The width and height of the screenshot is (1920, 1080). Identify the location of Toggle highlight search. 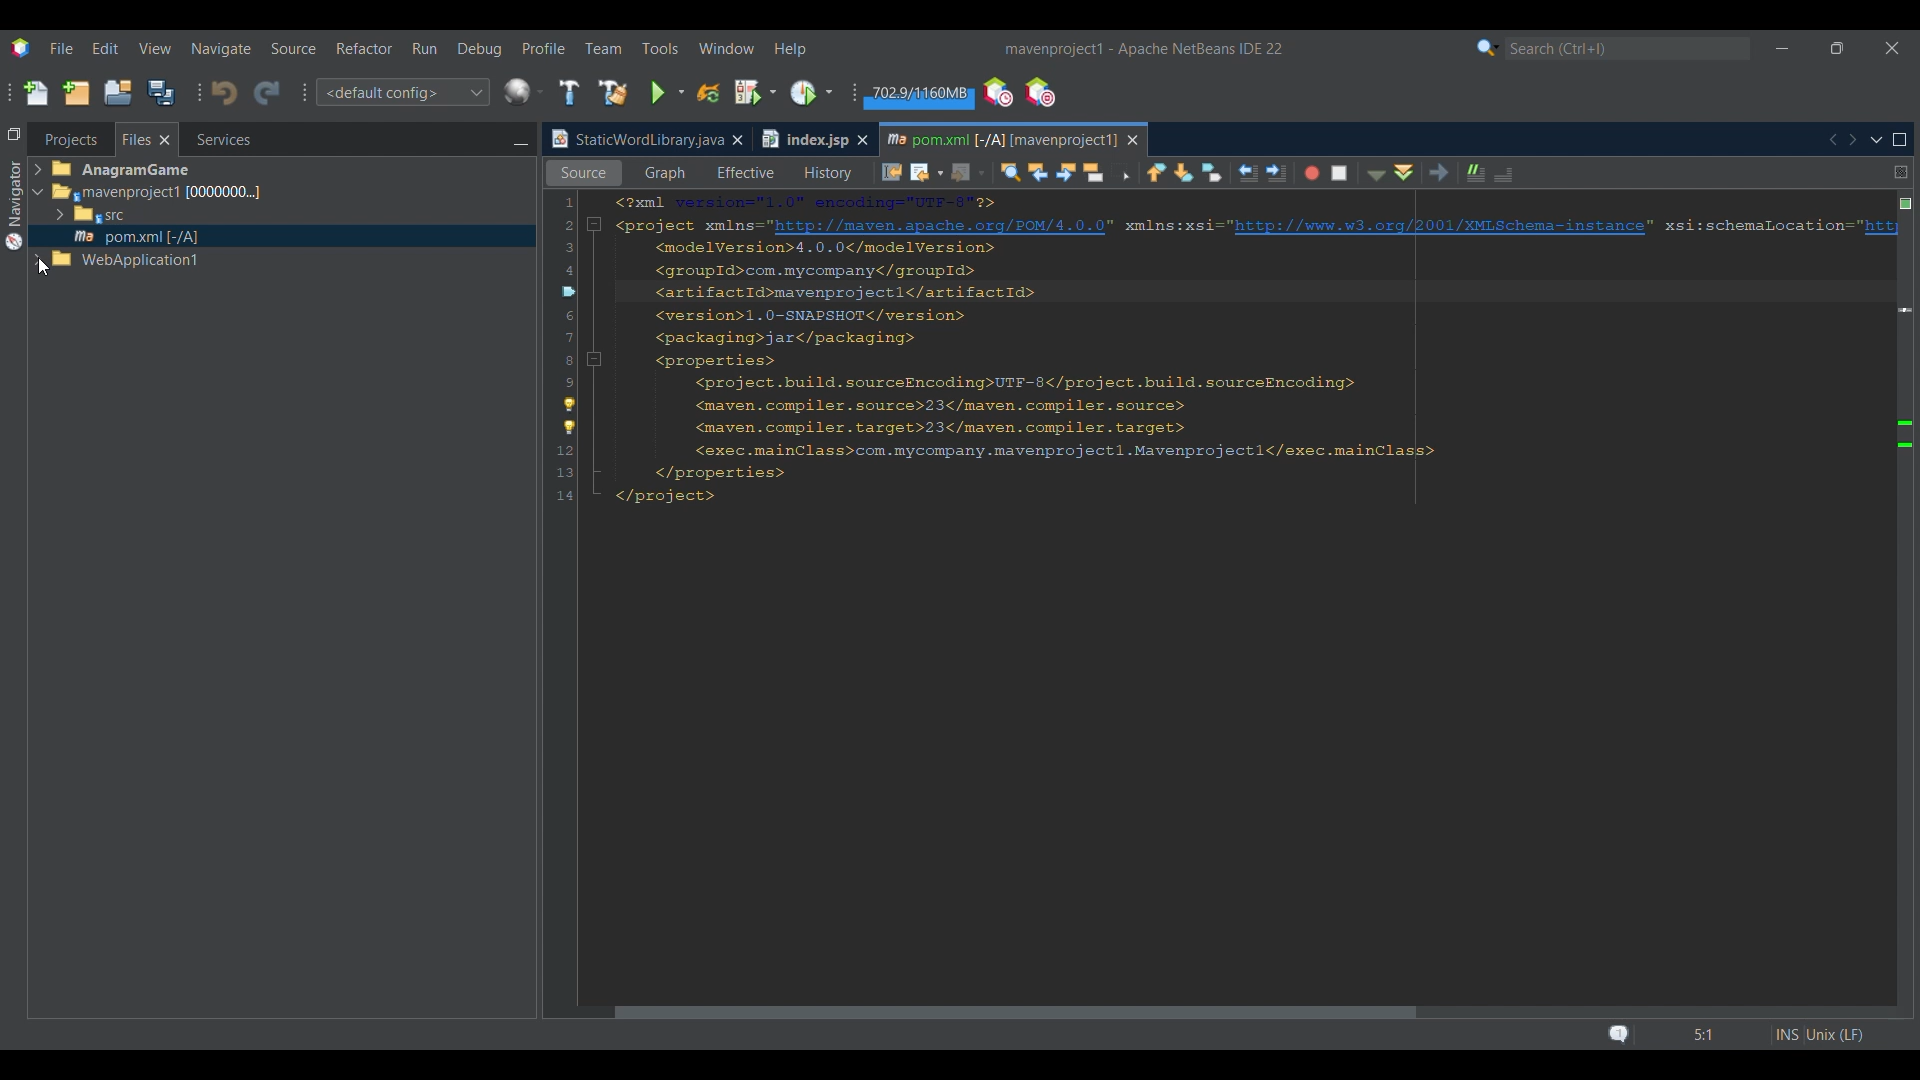
(1096, 171).